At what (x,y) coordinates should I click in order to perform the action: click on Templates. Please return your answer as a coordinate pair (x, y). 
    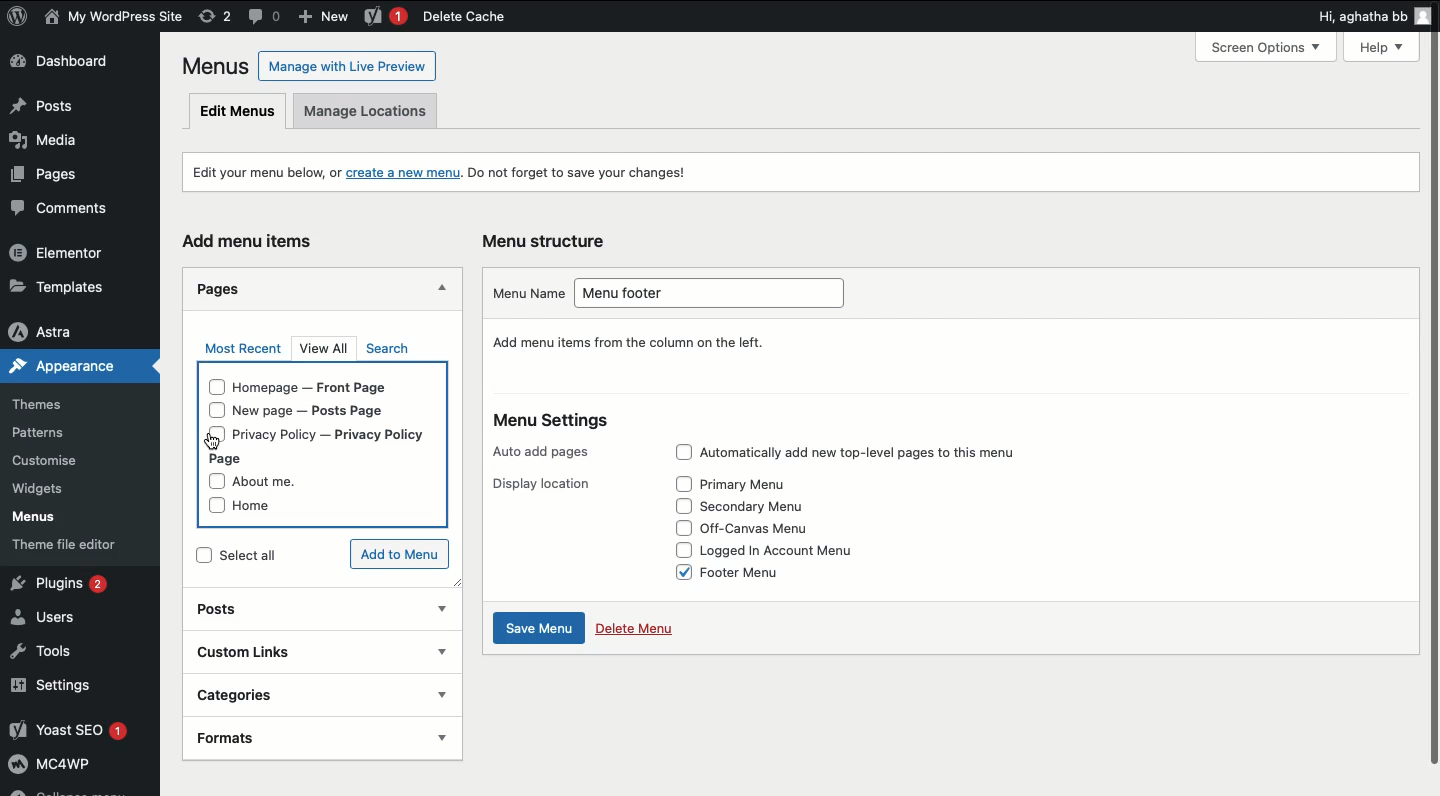
    Looking at the image, I should click on (70, 284).